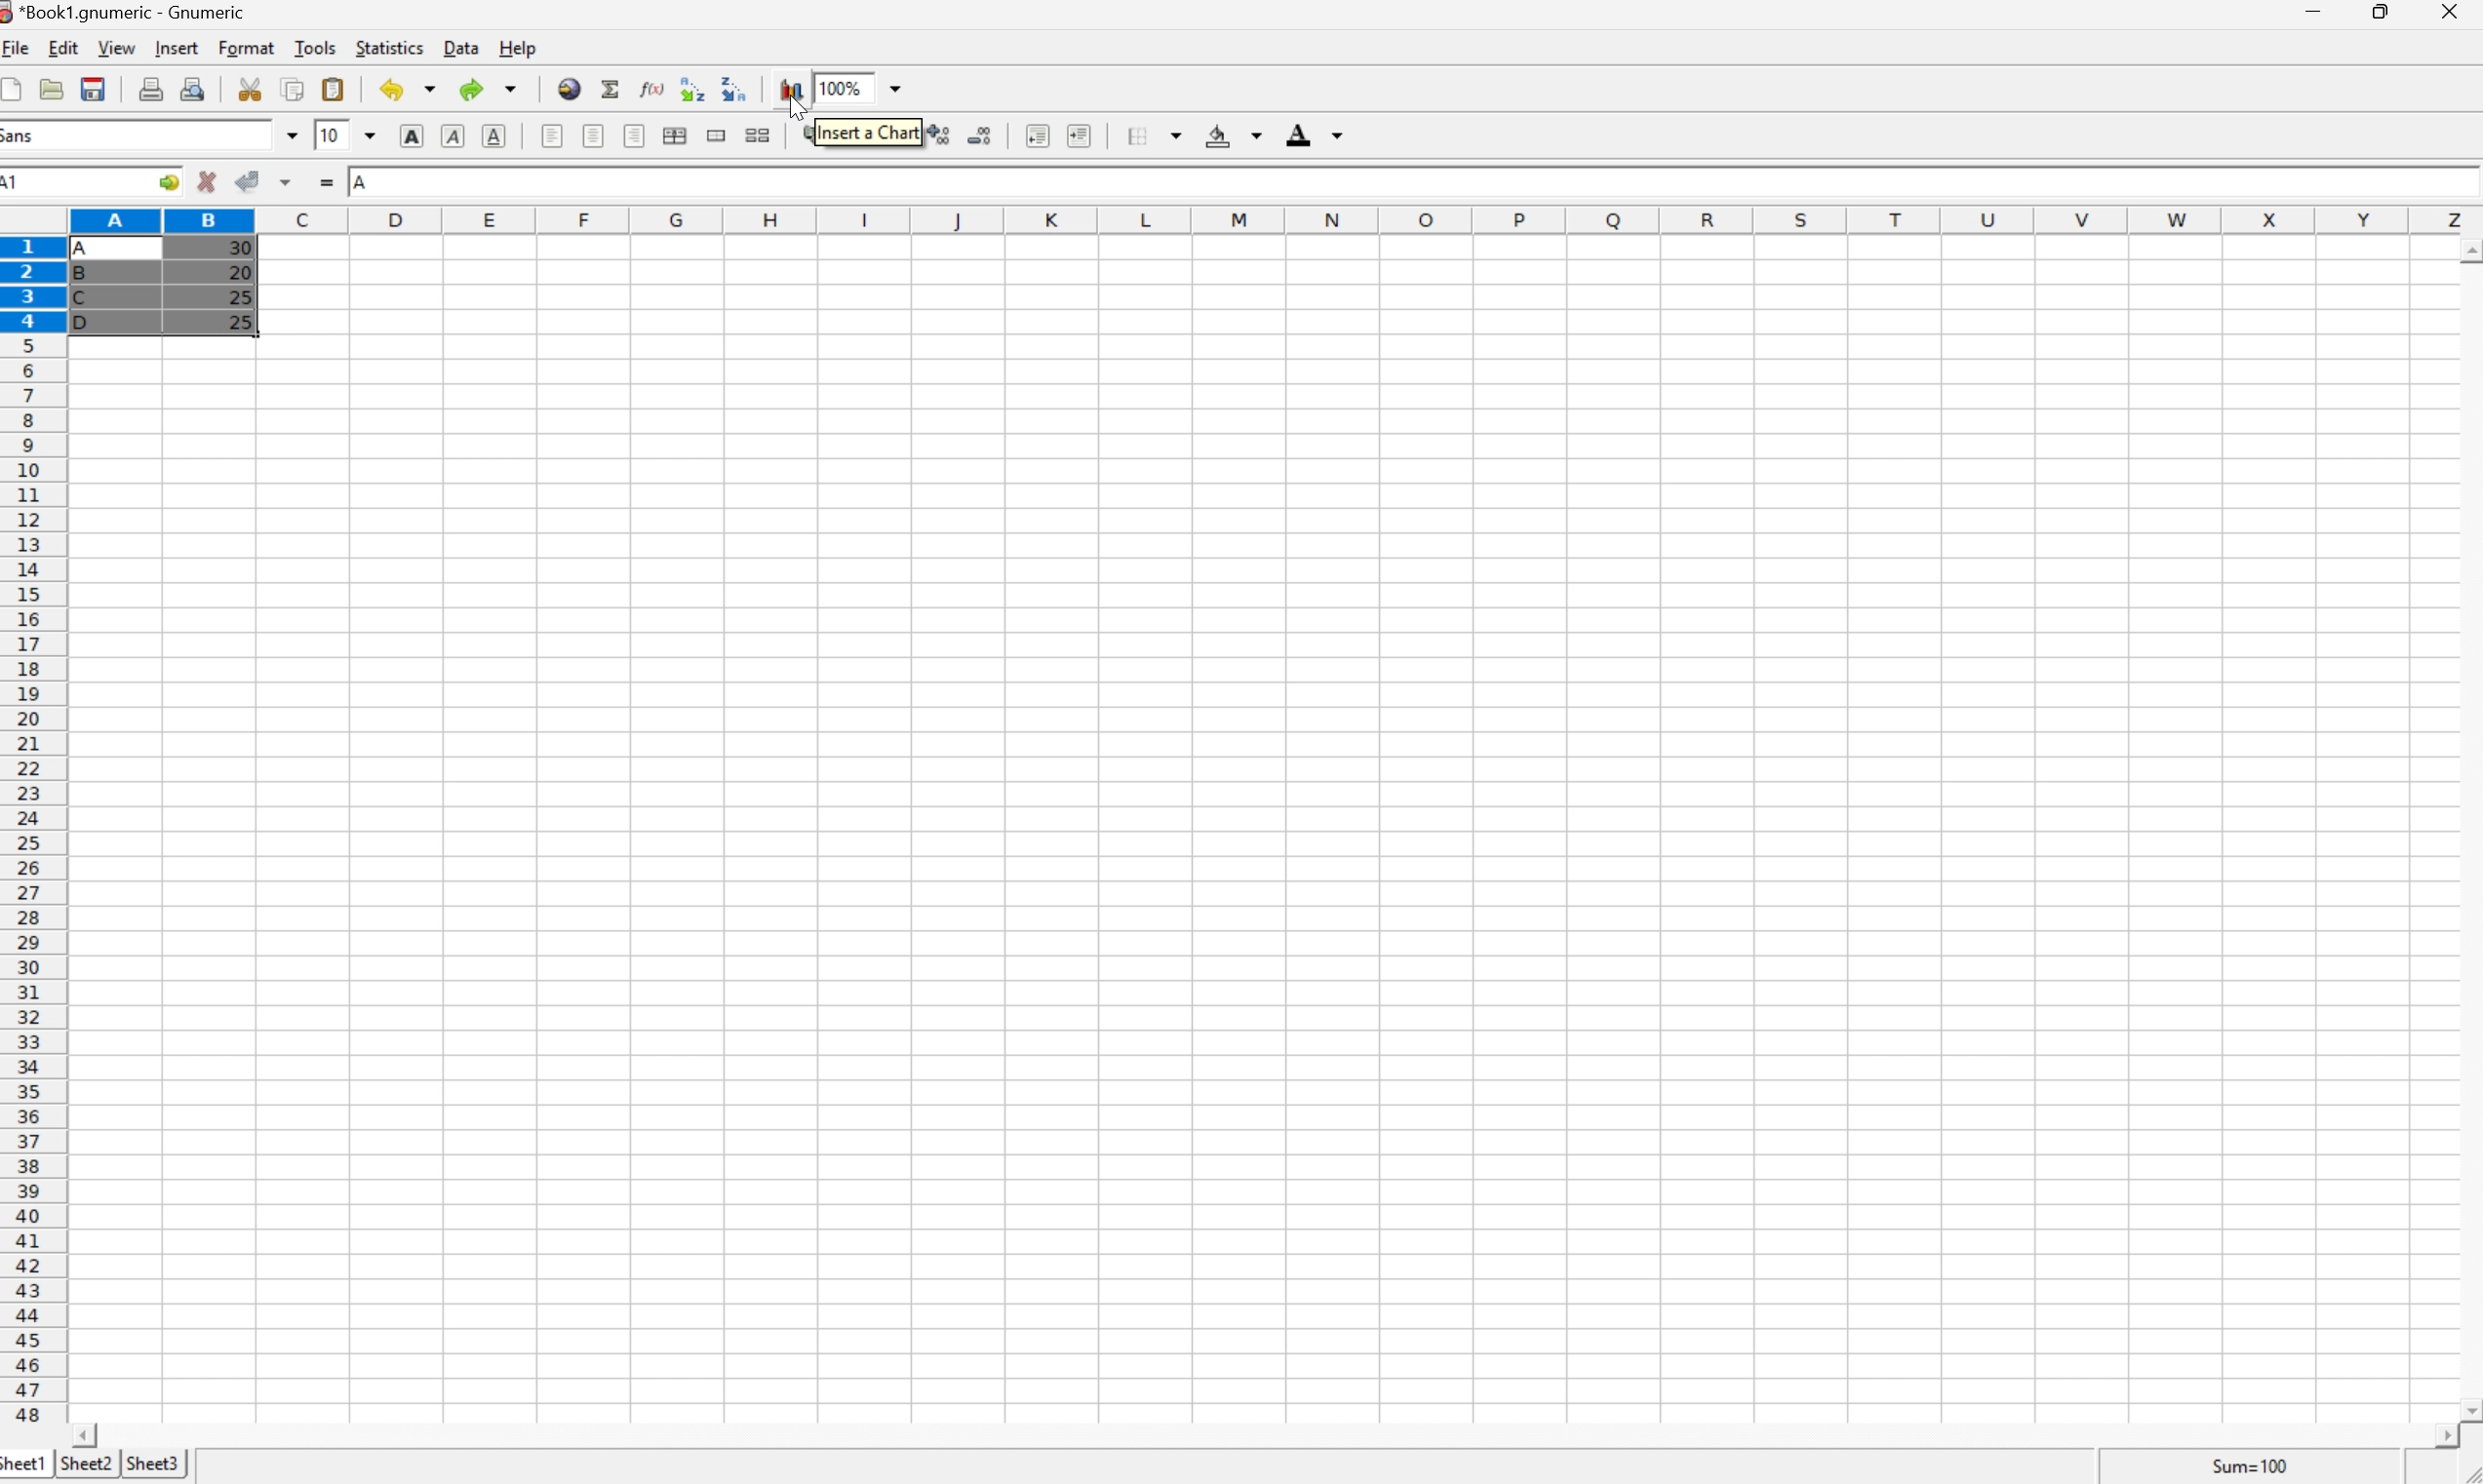  Describe the element at coordinates (983, 137) in the screenshot. I see `Decrease number of decimals displayed` at that location.